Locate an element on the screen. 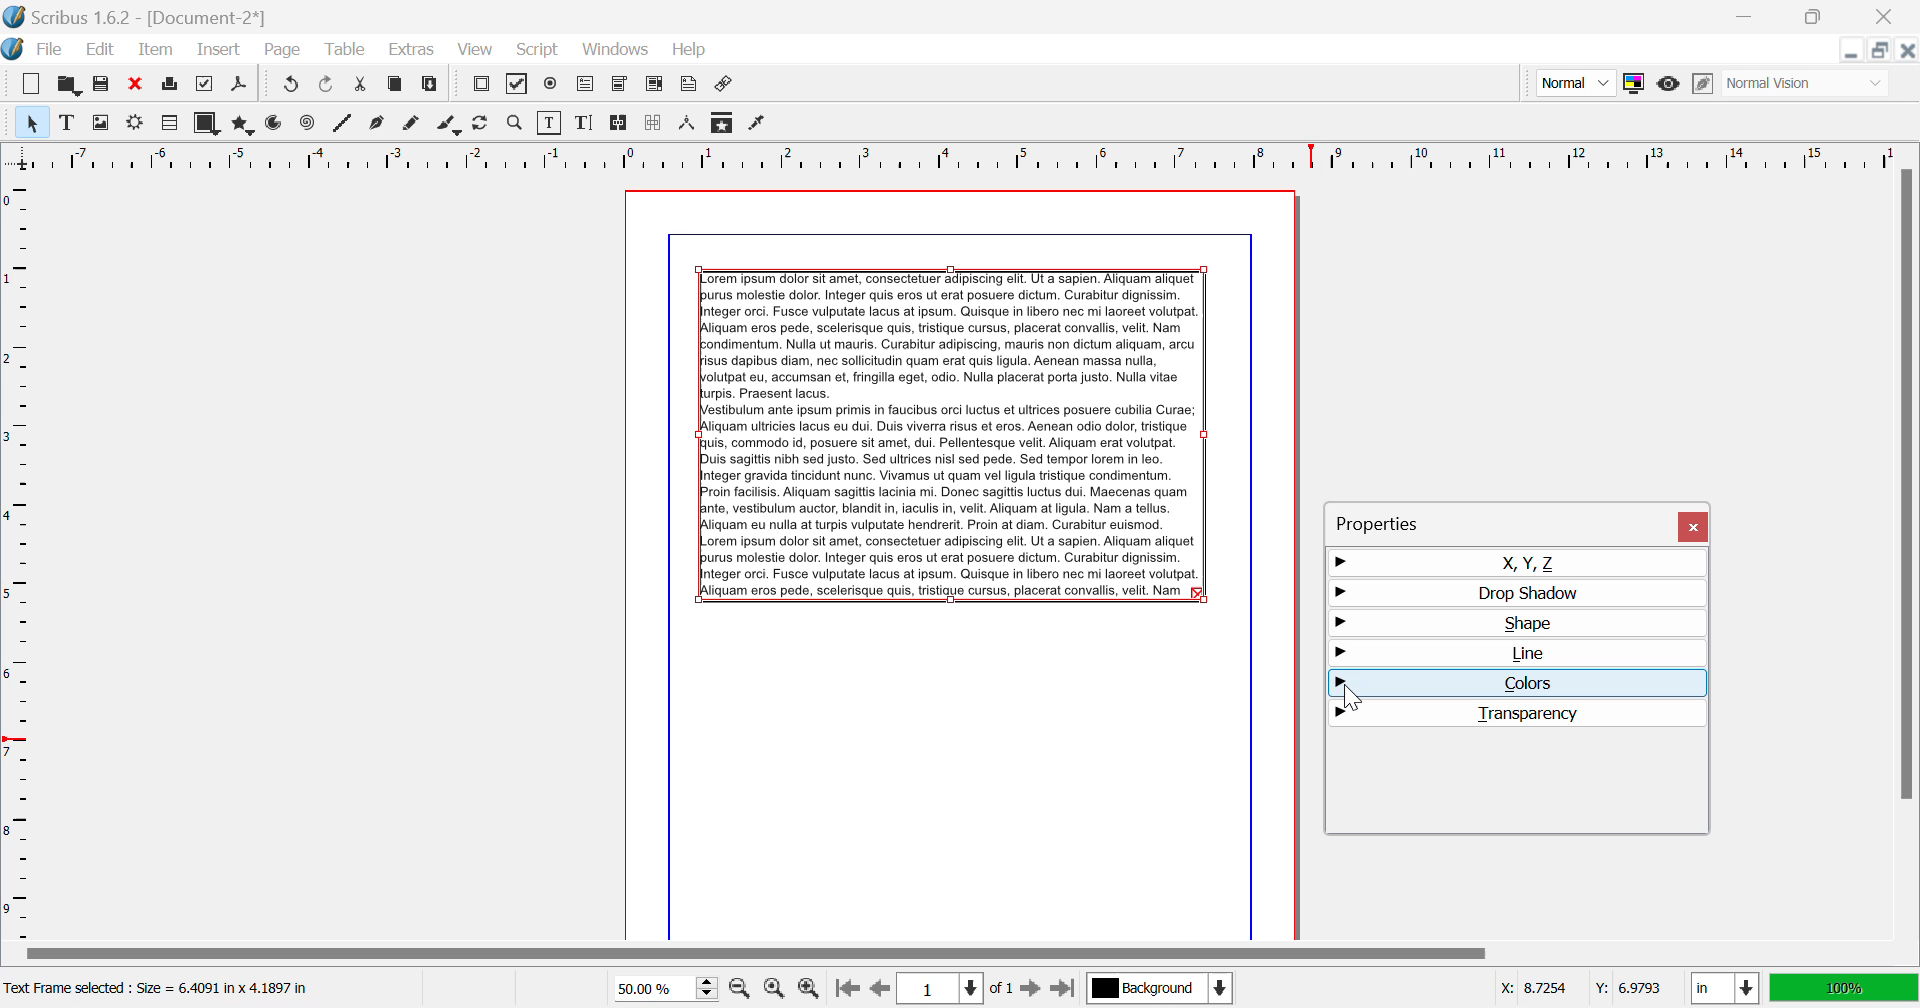 The height and width of the screenshot is (1008, 1920). New is located at coordinates (32, 84).